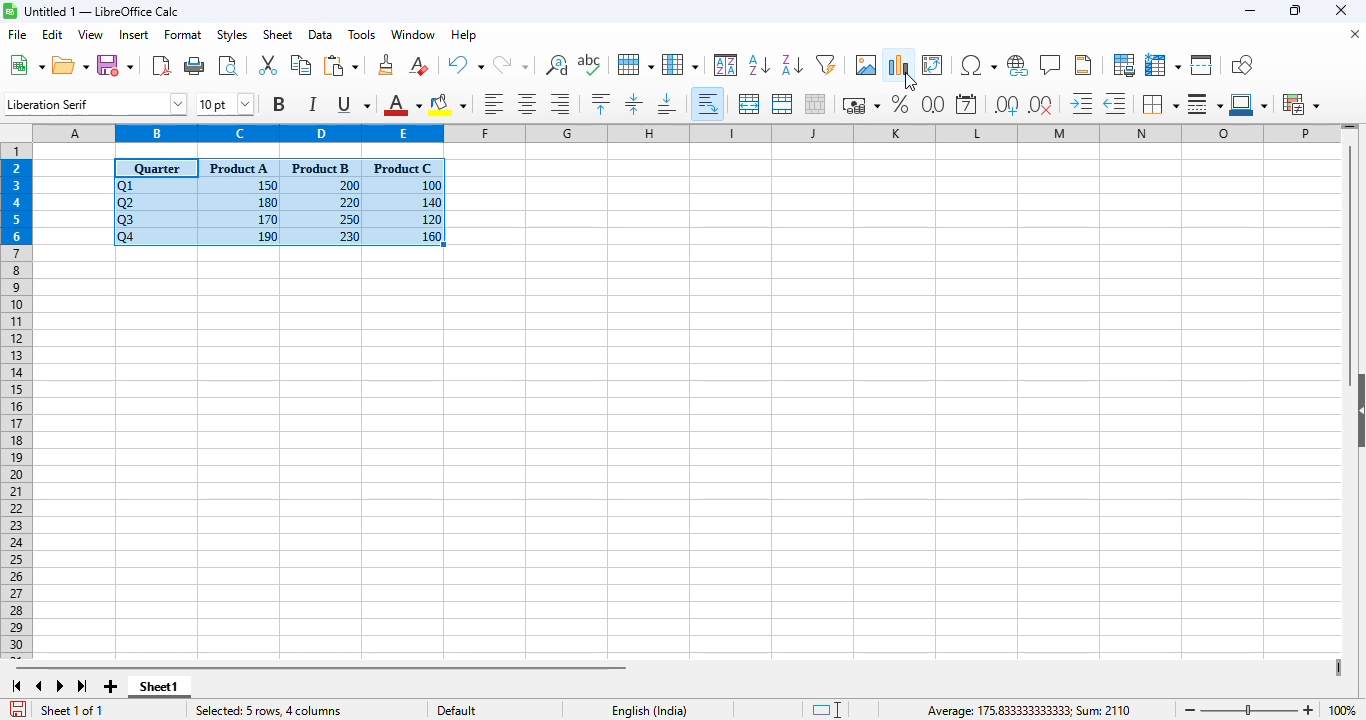  I want to click on bold, so click(279, 103).